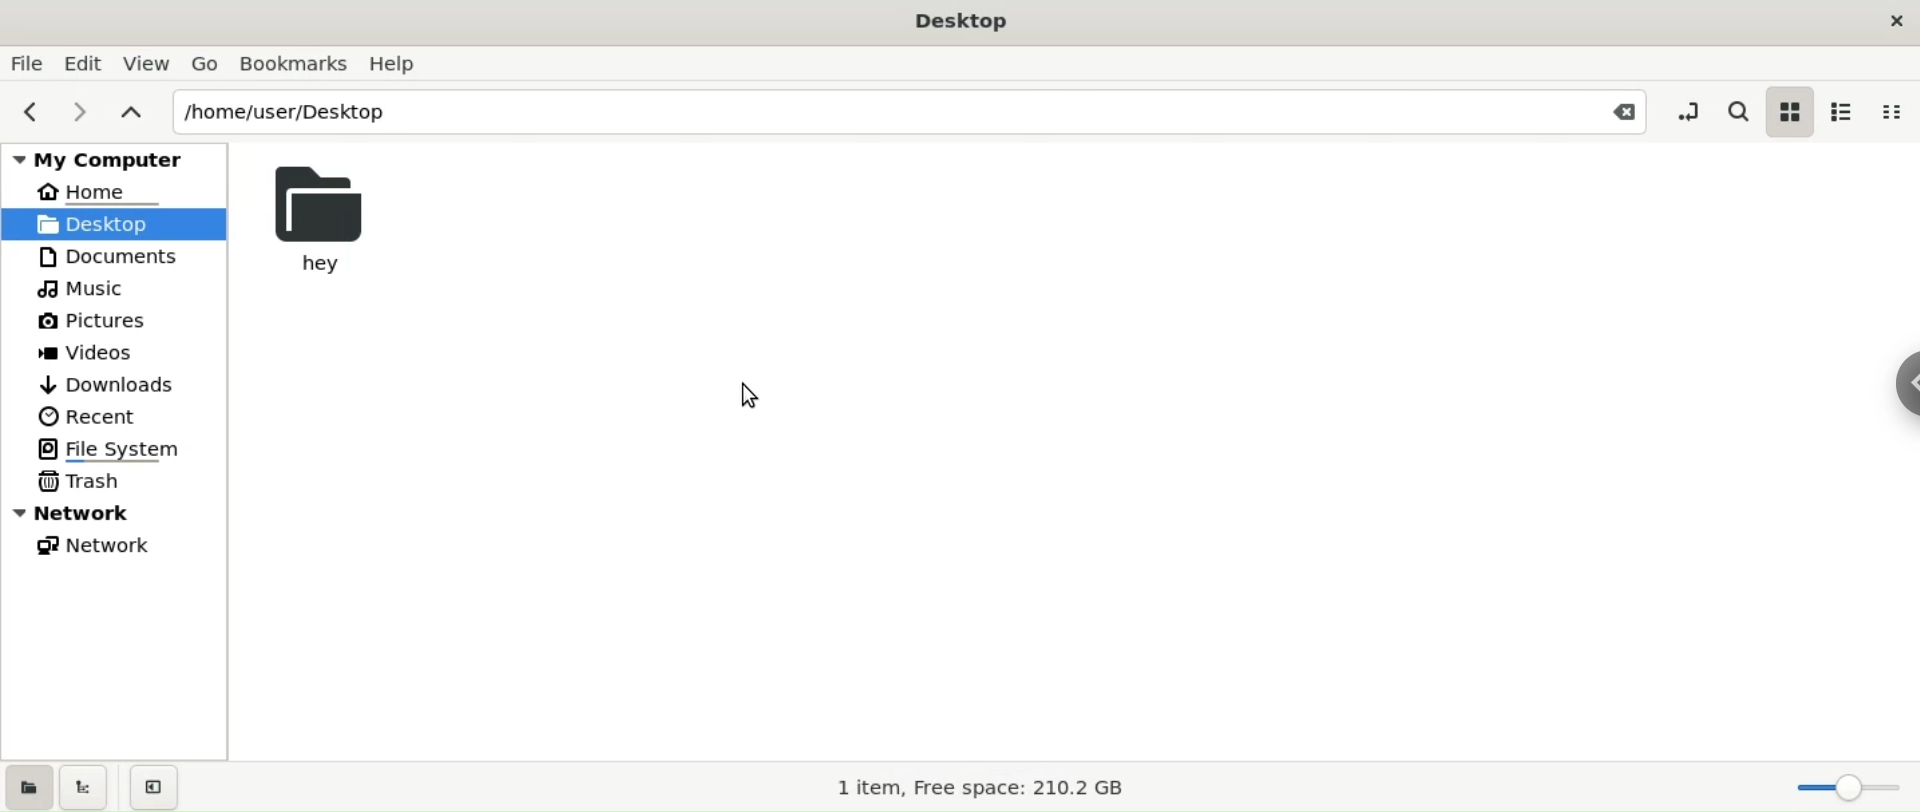 Image resolution: width=1920 pixels, height=812 pixels. What do you see at coordinates (1735, 110) in the screenshot?
I see `search` at bounding box center [1735, 110].